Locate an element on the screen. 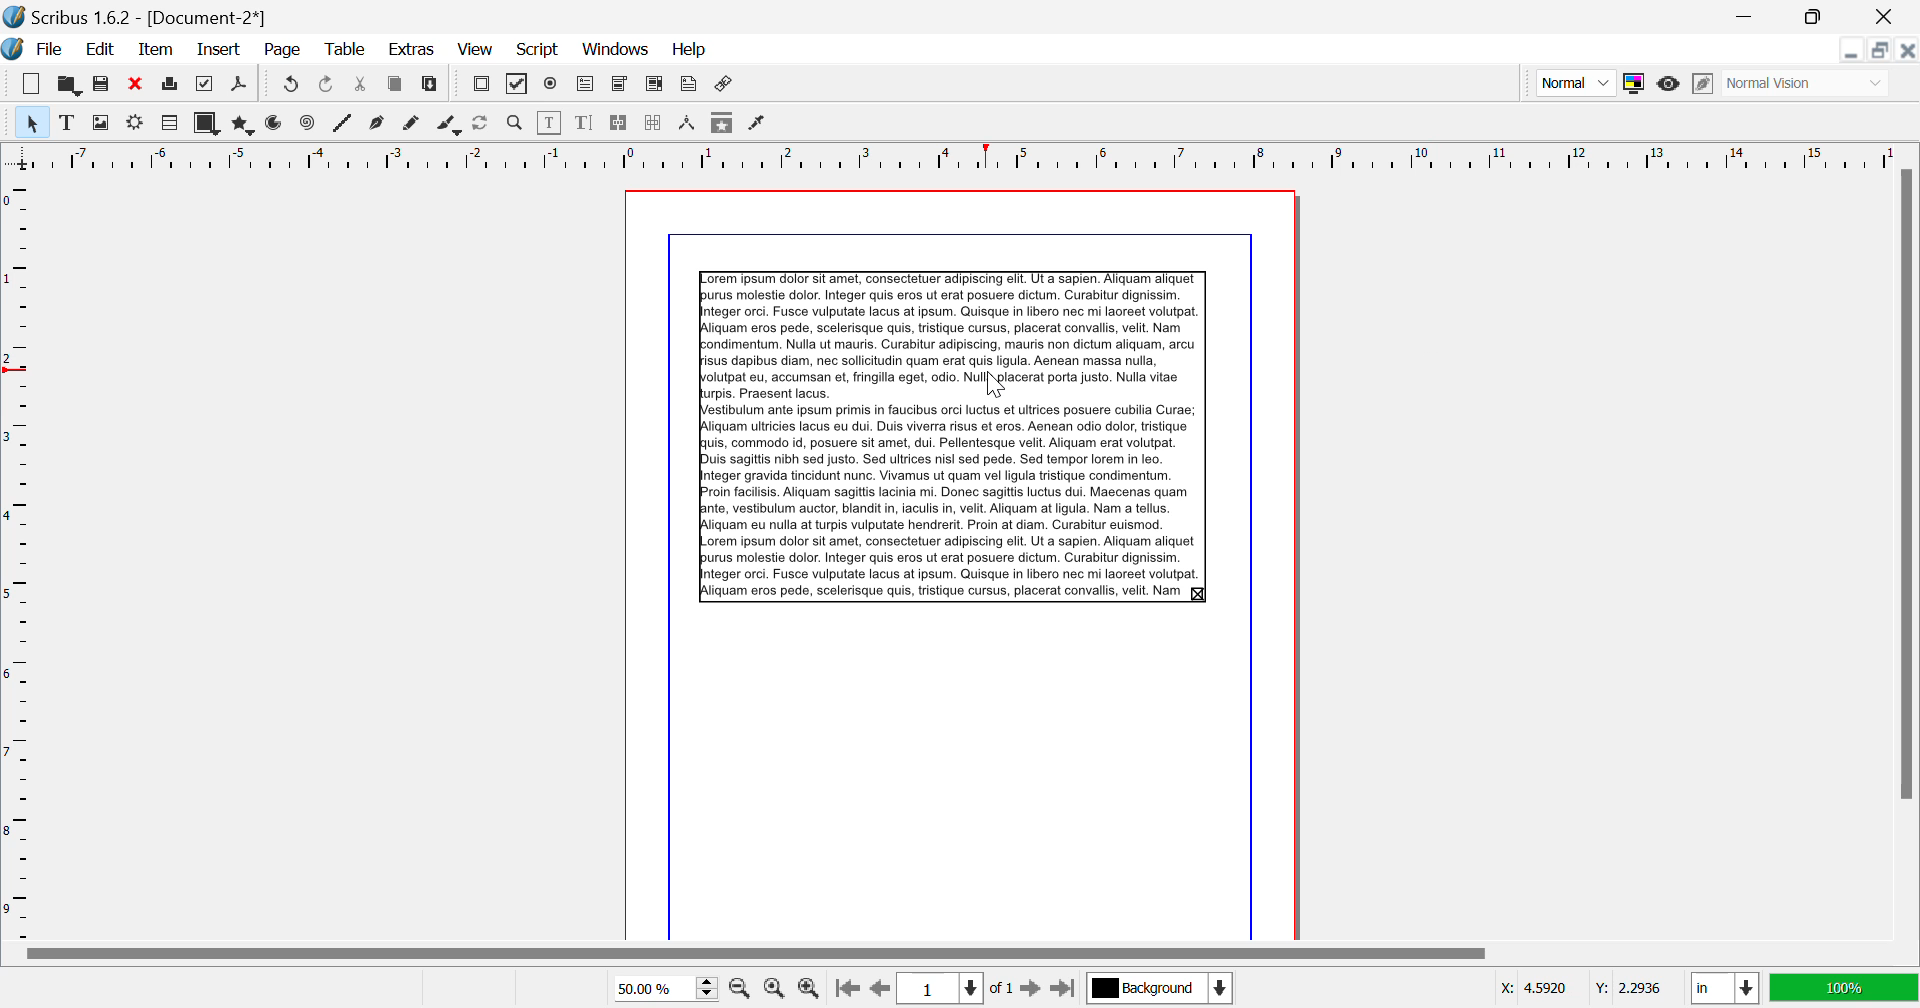  Redo is located at coordinates (288, 86).